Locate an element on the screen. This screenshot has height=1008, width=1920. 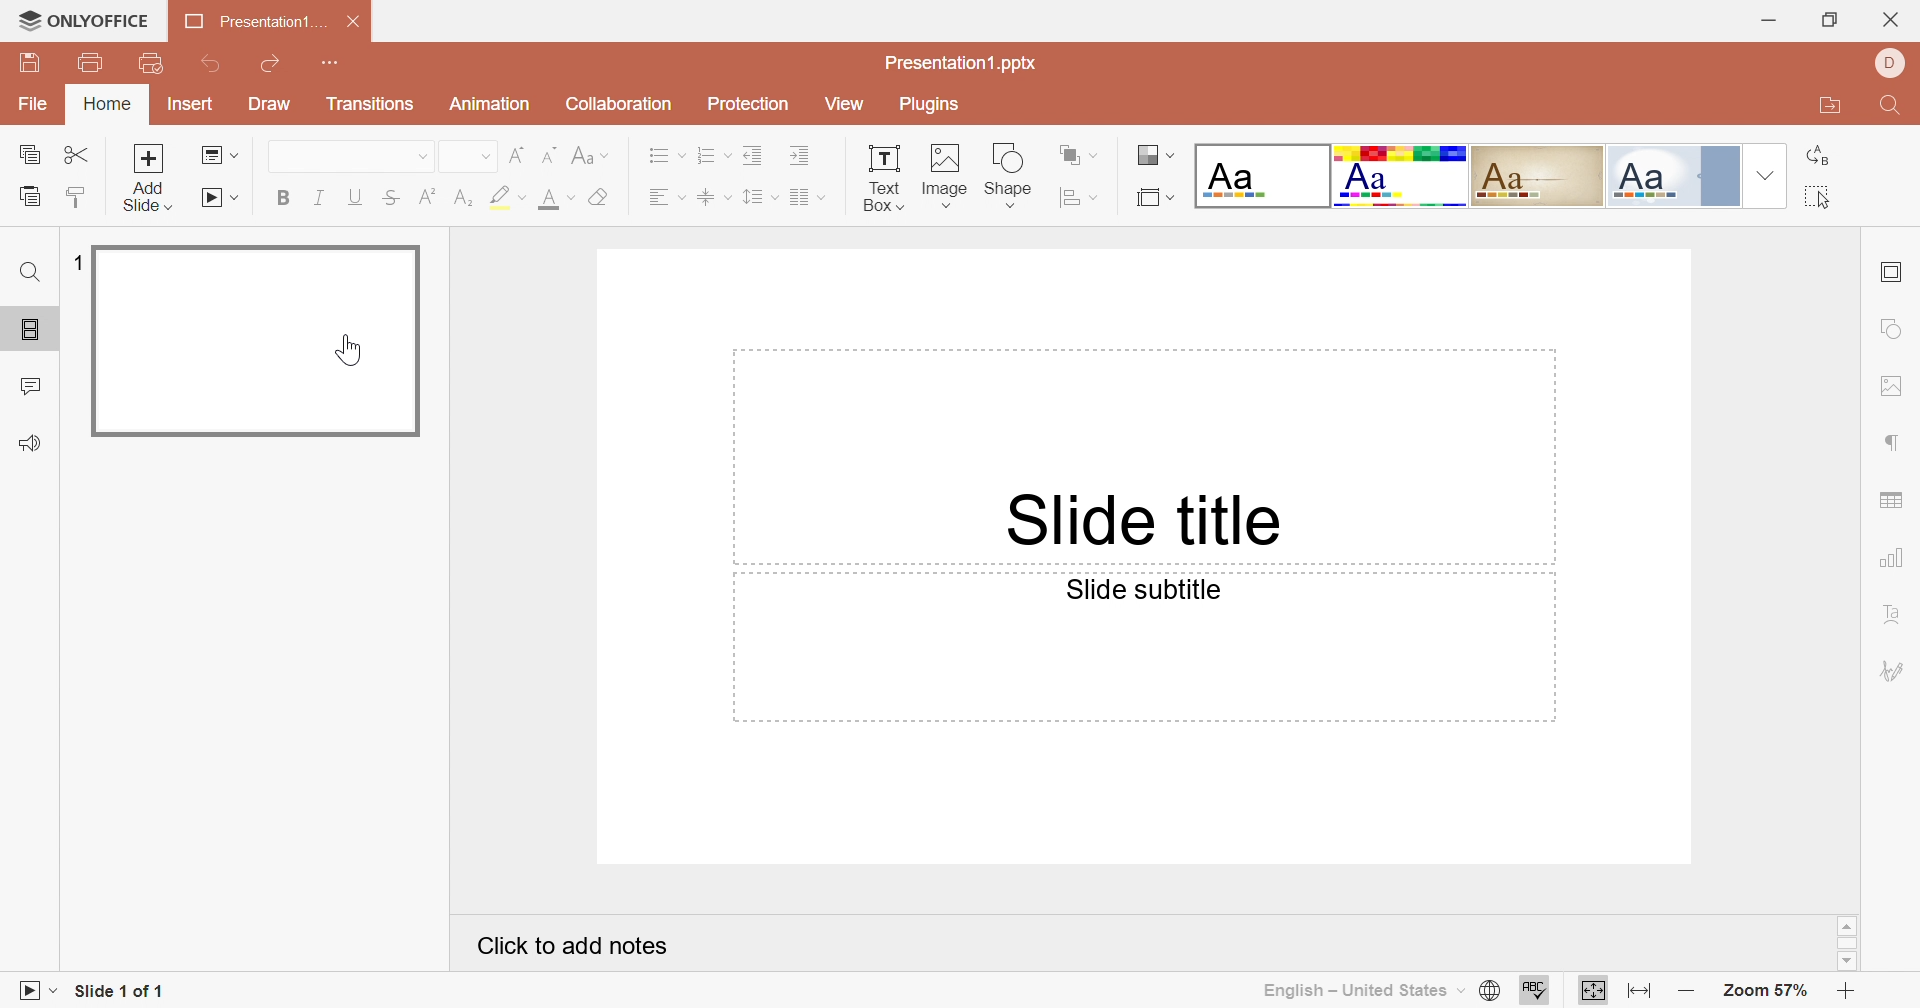
Text Art settings is located at coordinates (1893, 614).